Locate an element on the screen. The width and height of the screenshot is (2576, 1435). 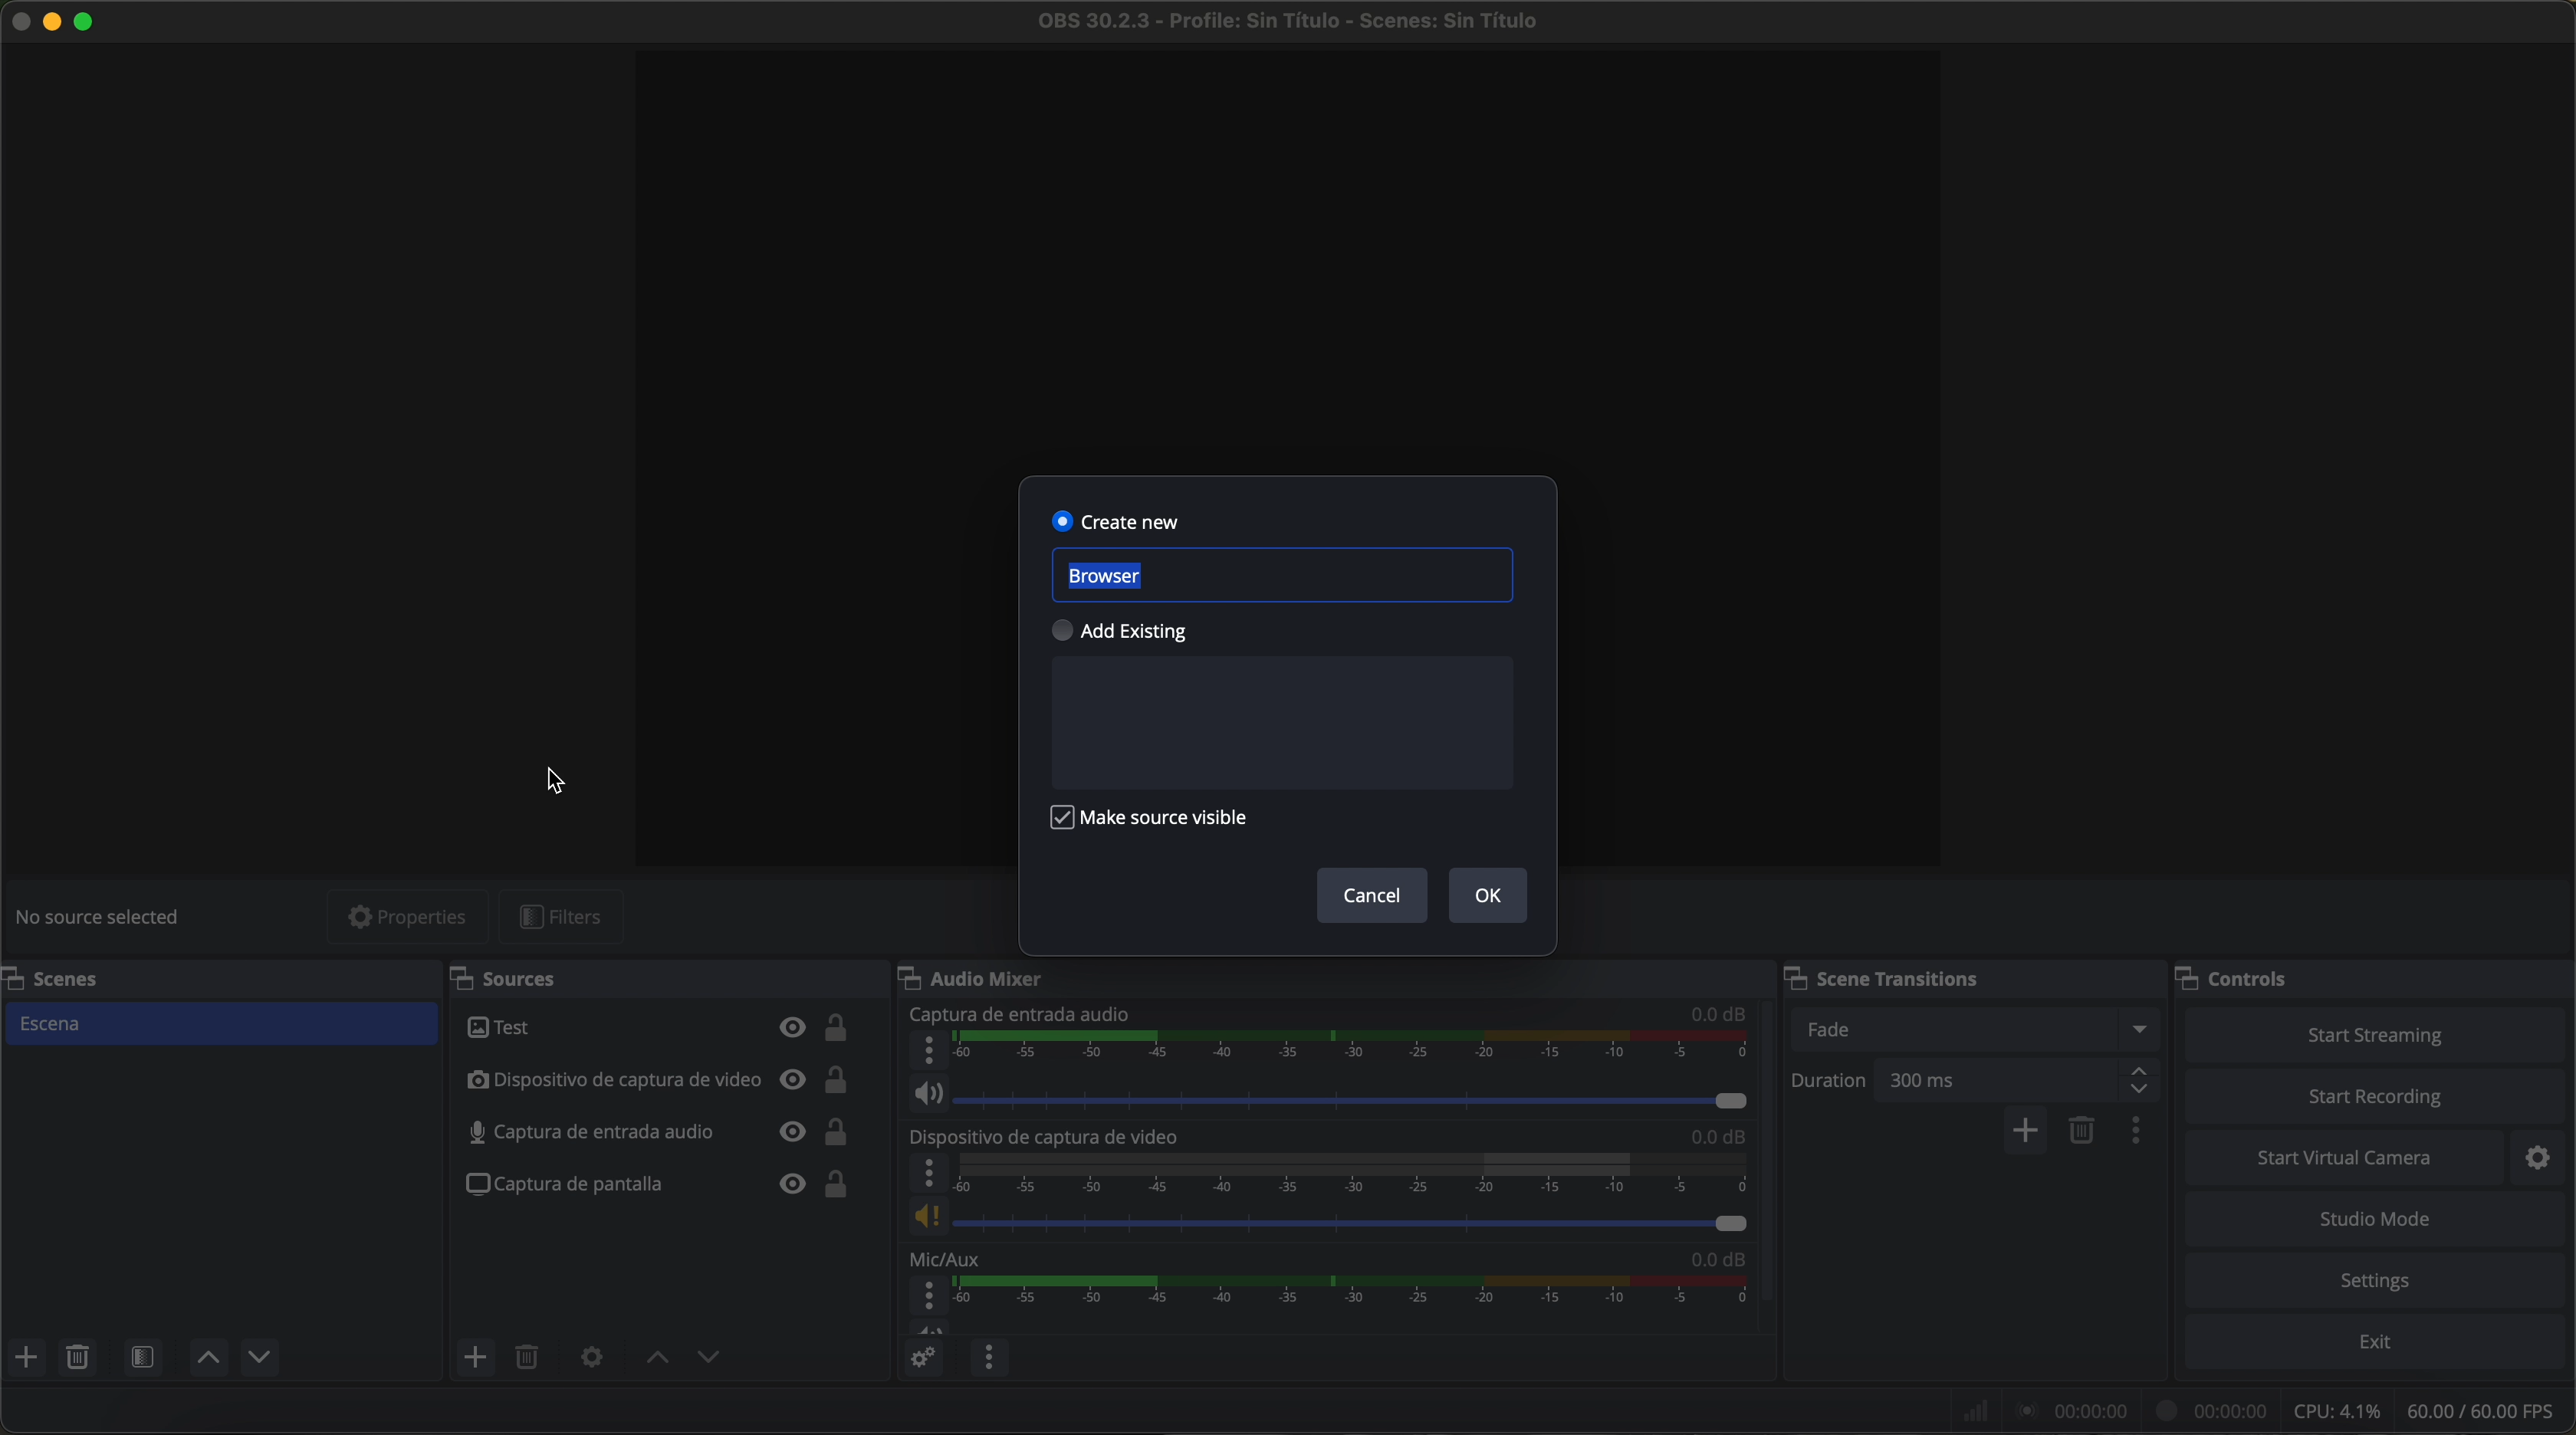
properties is located at coordinates (410, 916).